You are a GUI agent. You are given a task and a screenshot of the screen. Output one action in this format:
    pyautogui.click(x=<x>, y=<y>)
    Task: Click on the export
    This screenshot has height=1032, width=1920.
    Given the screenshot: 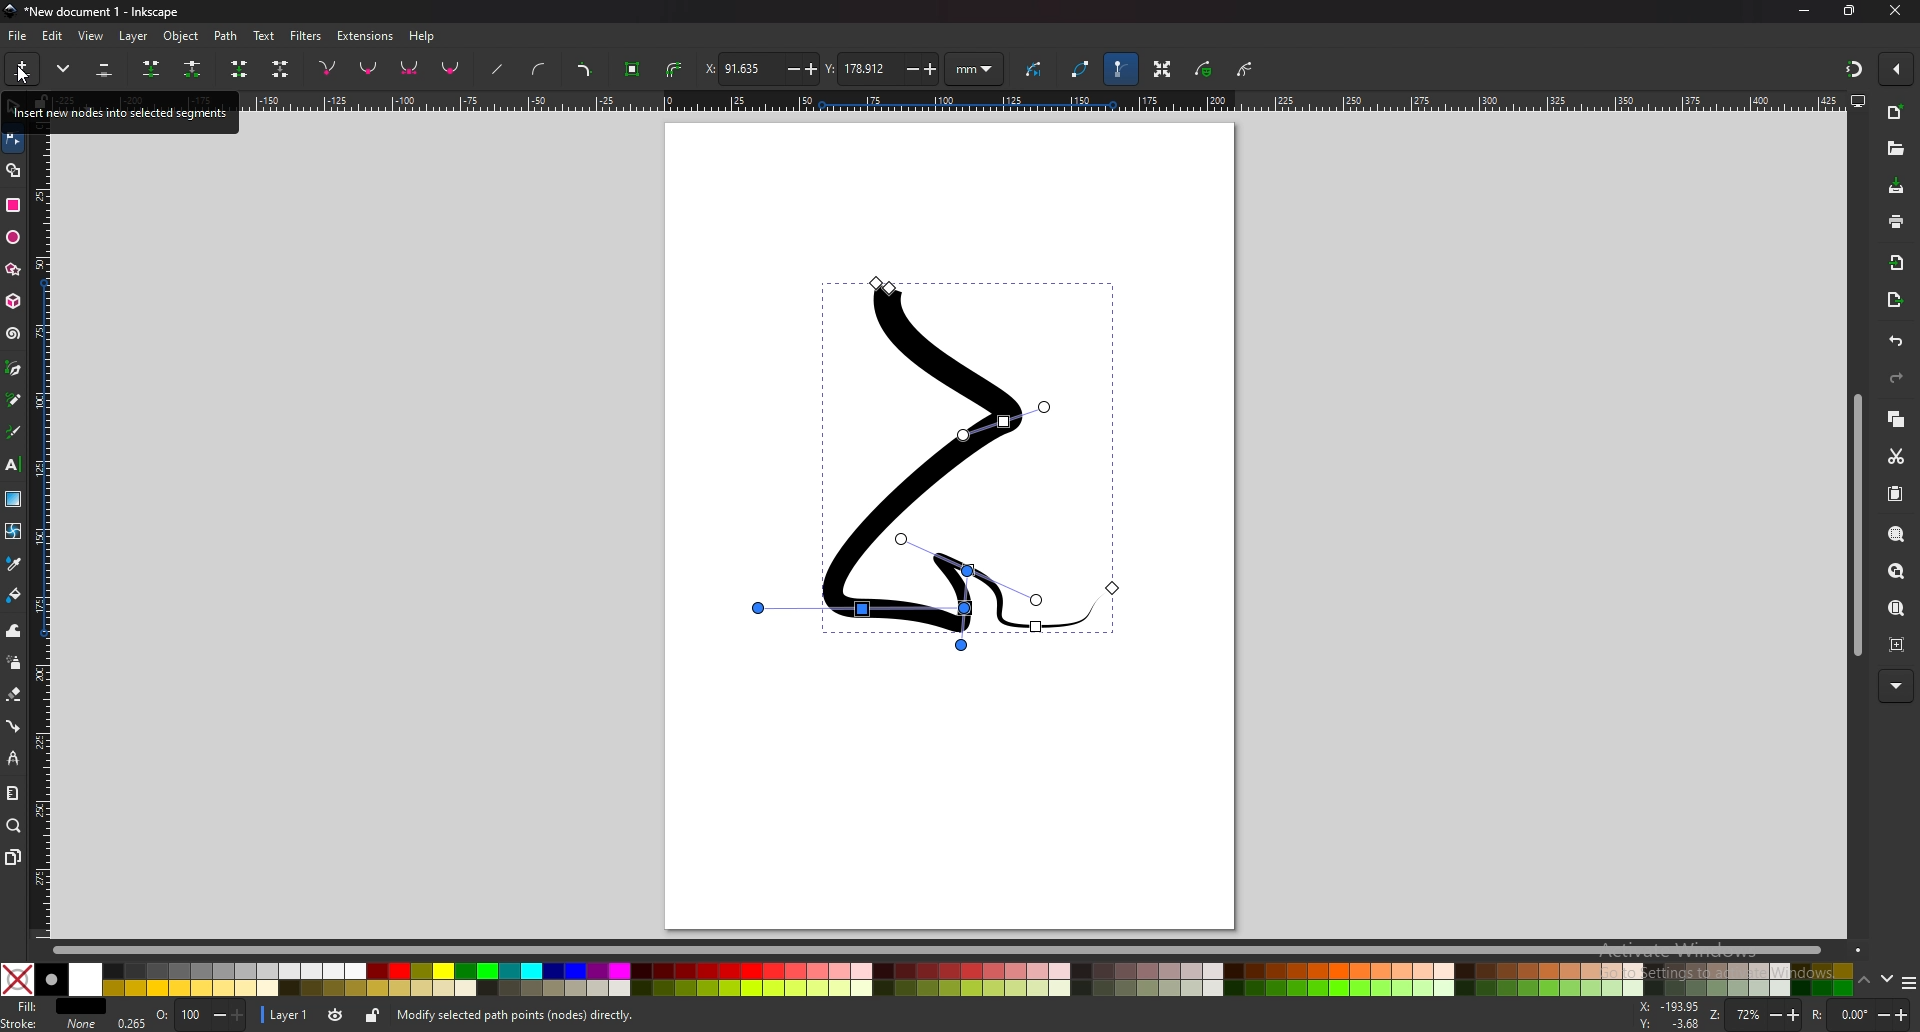 What is the action you would take?
    pyautogui.click(x=1894, y=299)
    